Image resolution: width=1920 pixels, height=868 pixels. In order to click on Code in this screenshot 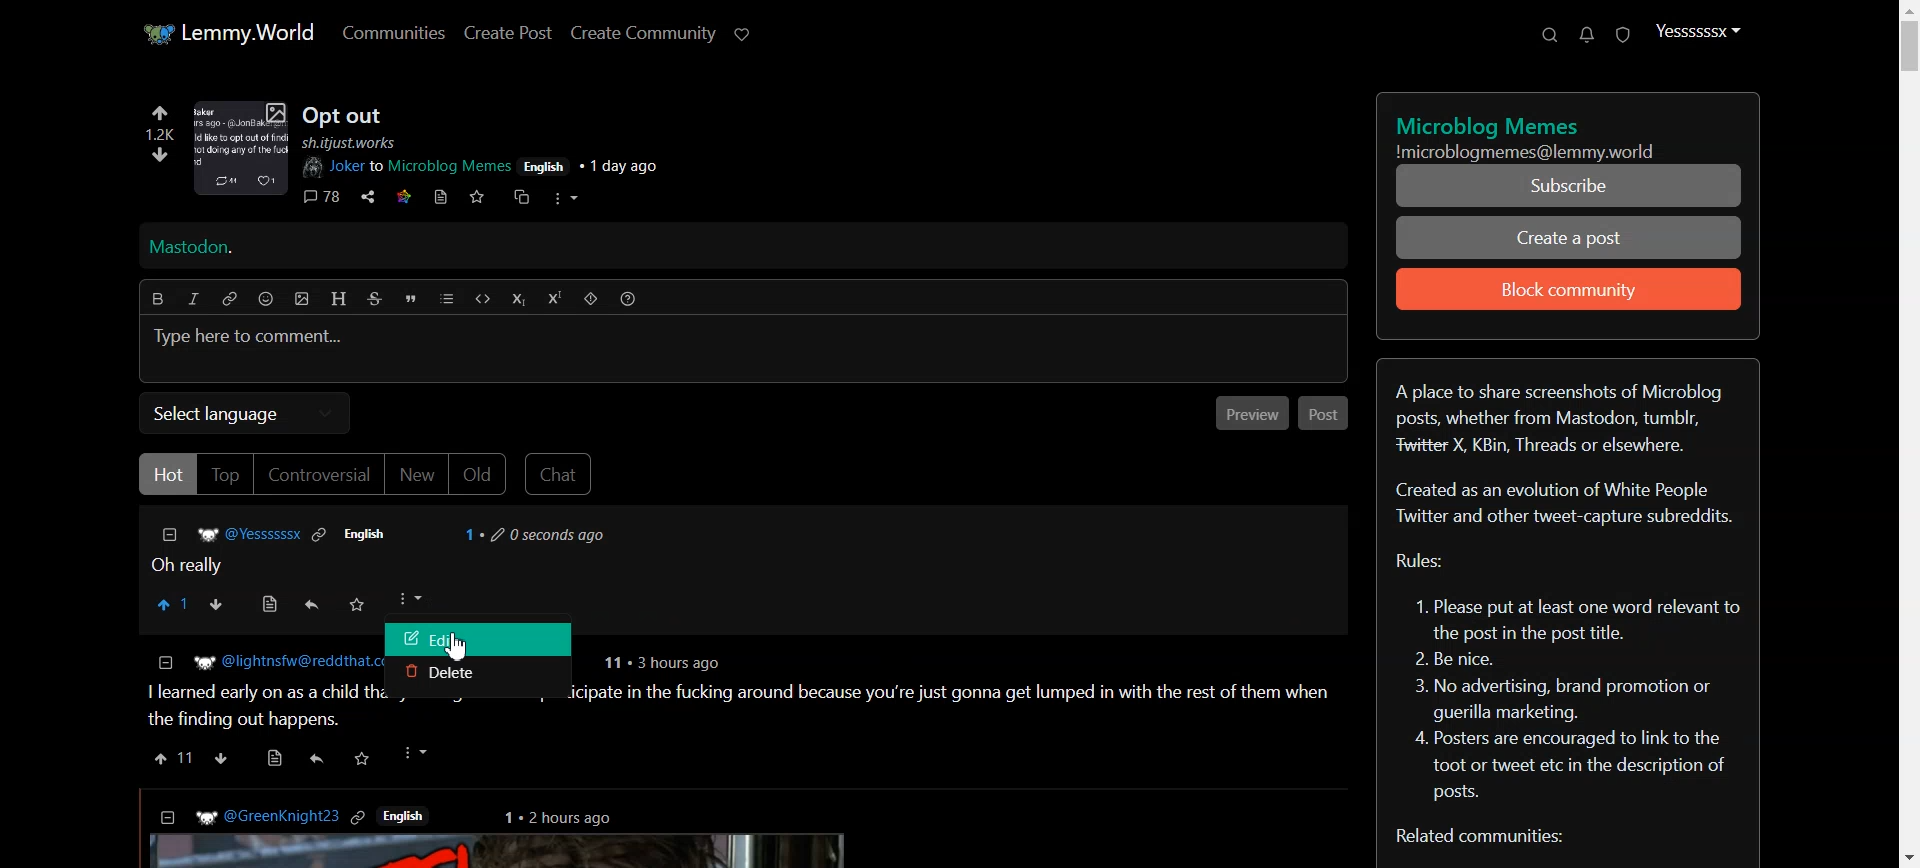, I will do `click(481, 299)`.